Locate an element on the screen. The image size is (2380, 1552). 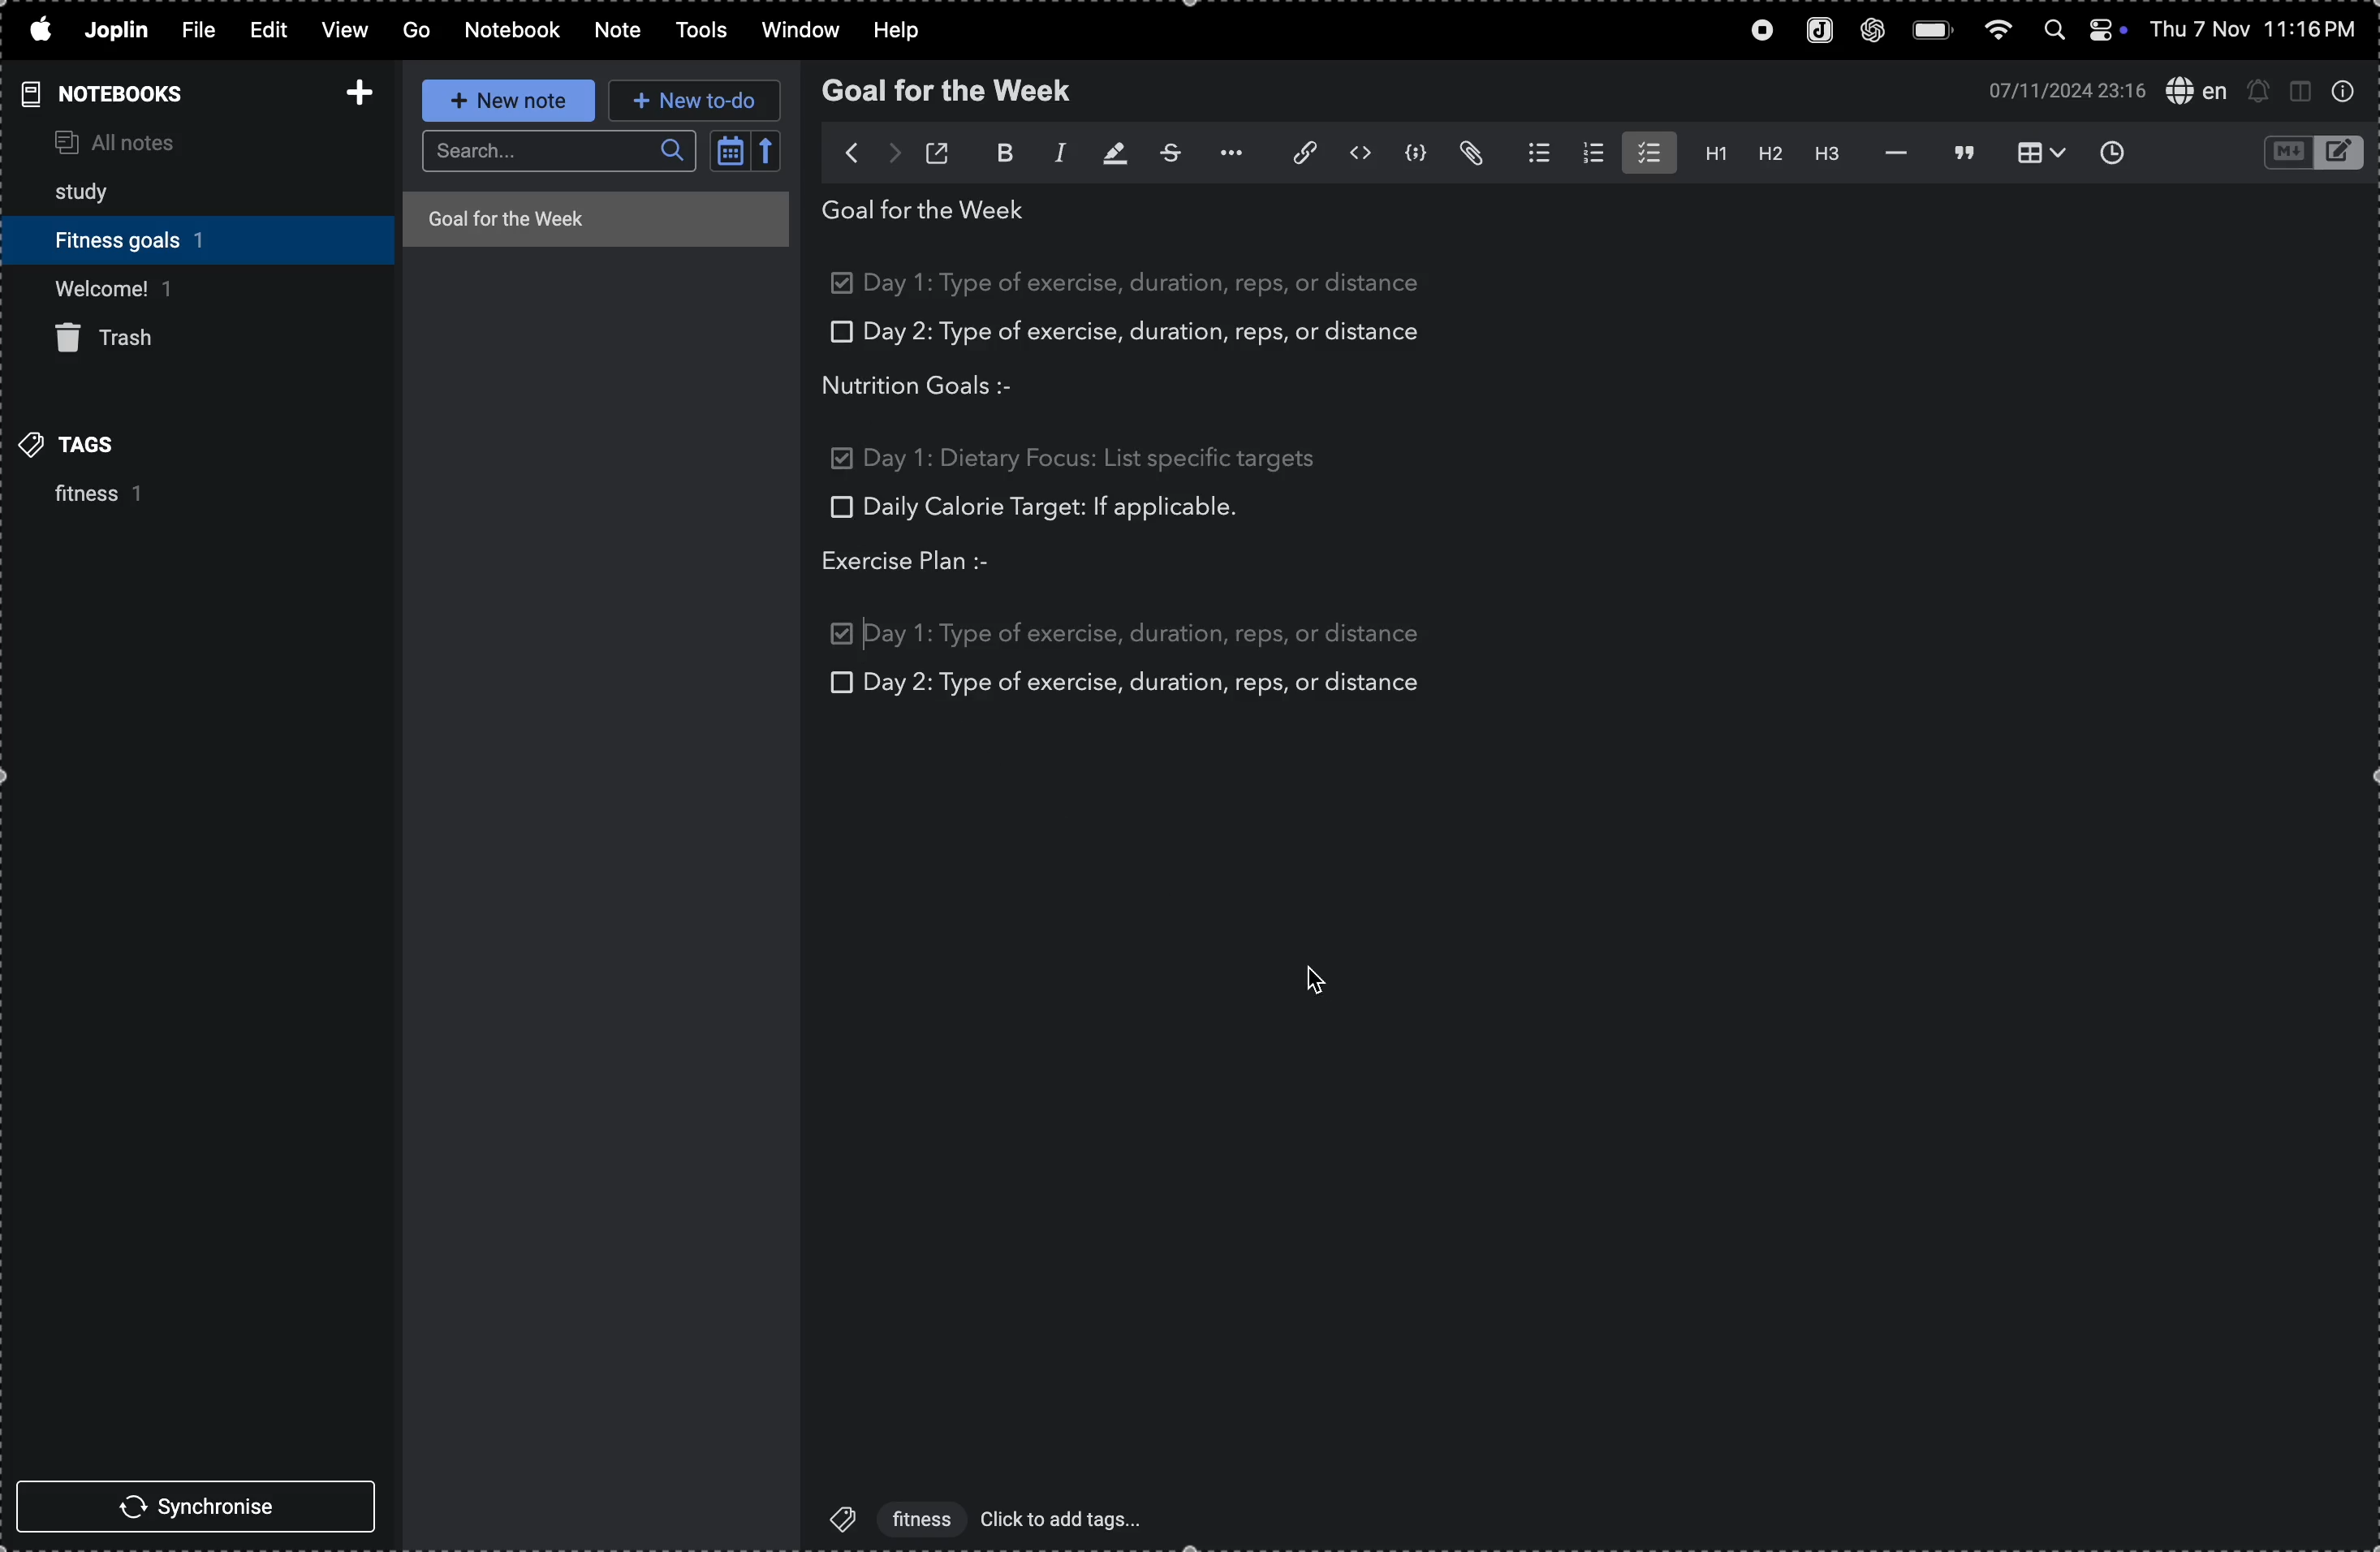
nutrition goals :- is located at coordinates (936, 385).